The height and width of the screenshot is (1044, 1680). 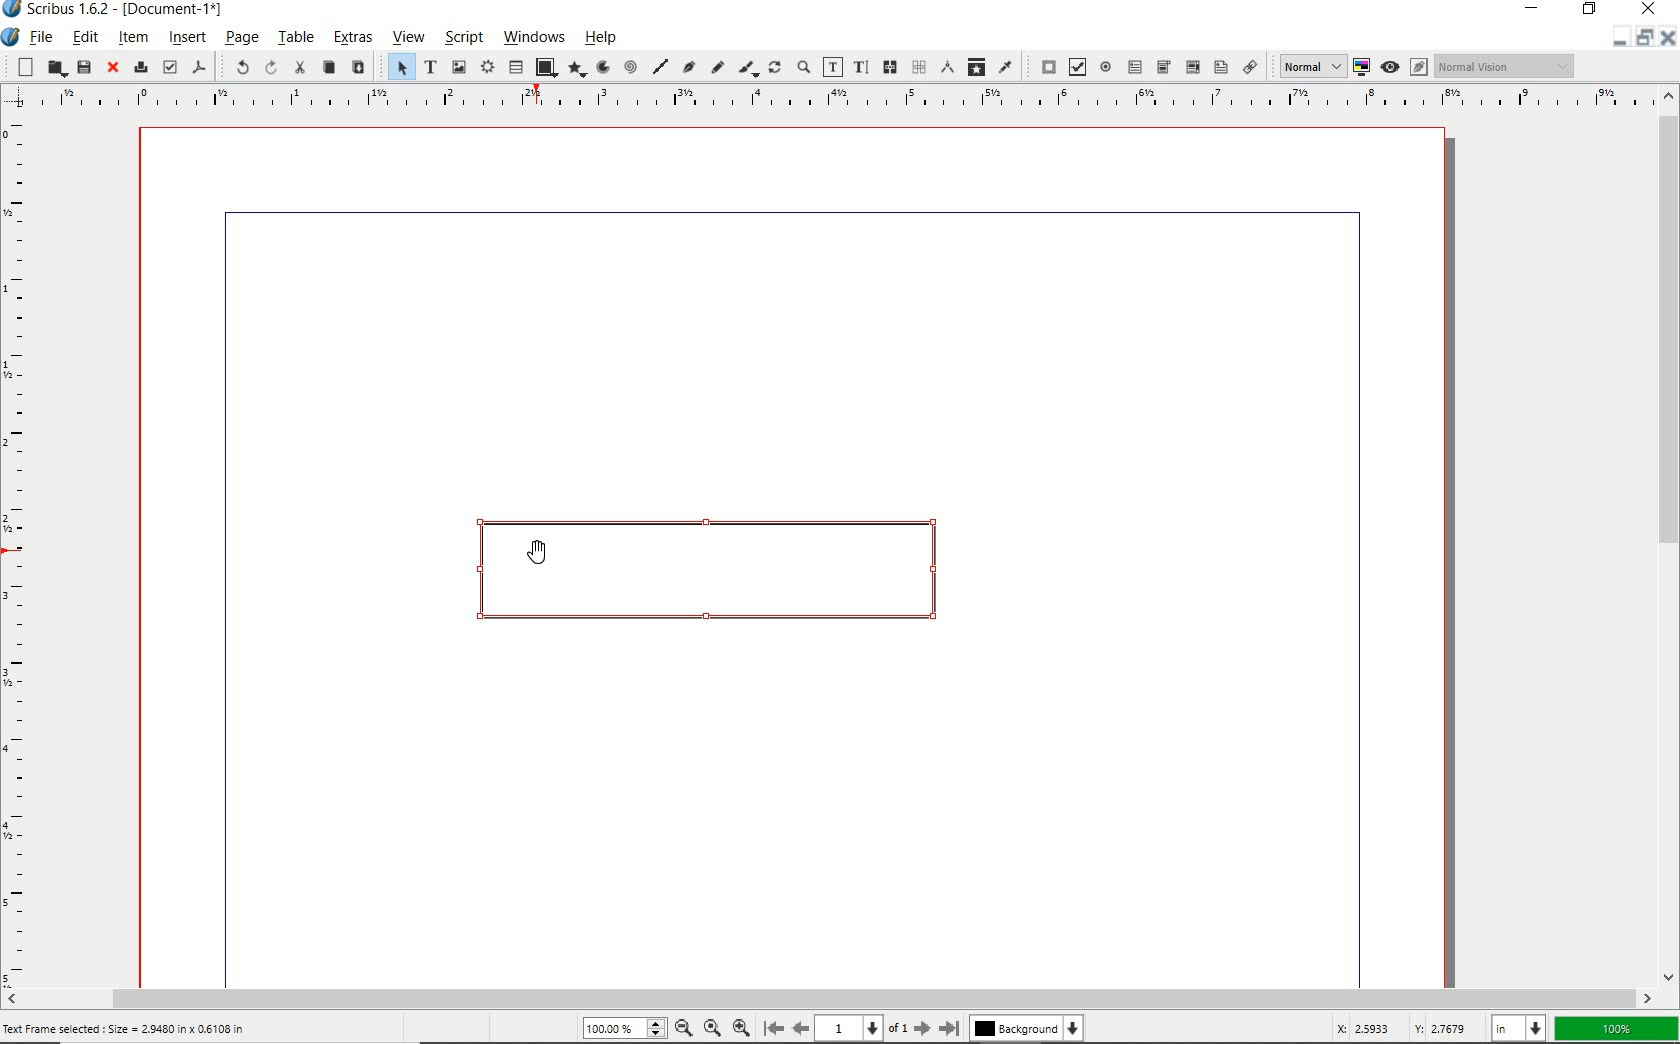 I want to click on calligraphic line, so click(x=748, y=69).